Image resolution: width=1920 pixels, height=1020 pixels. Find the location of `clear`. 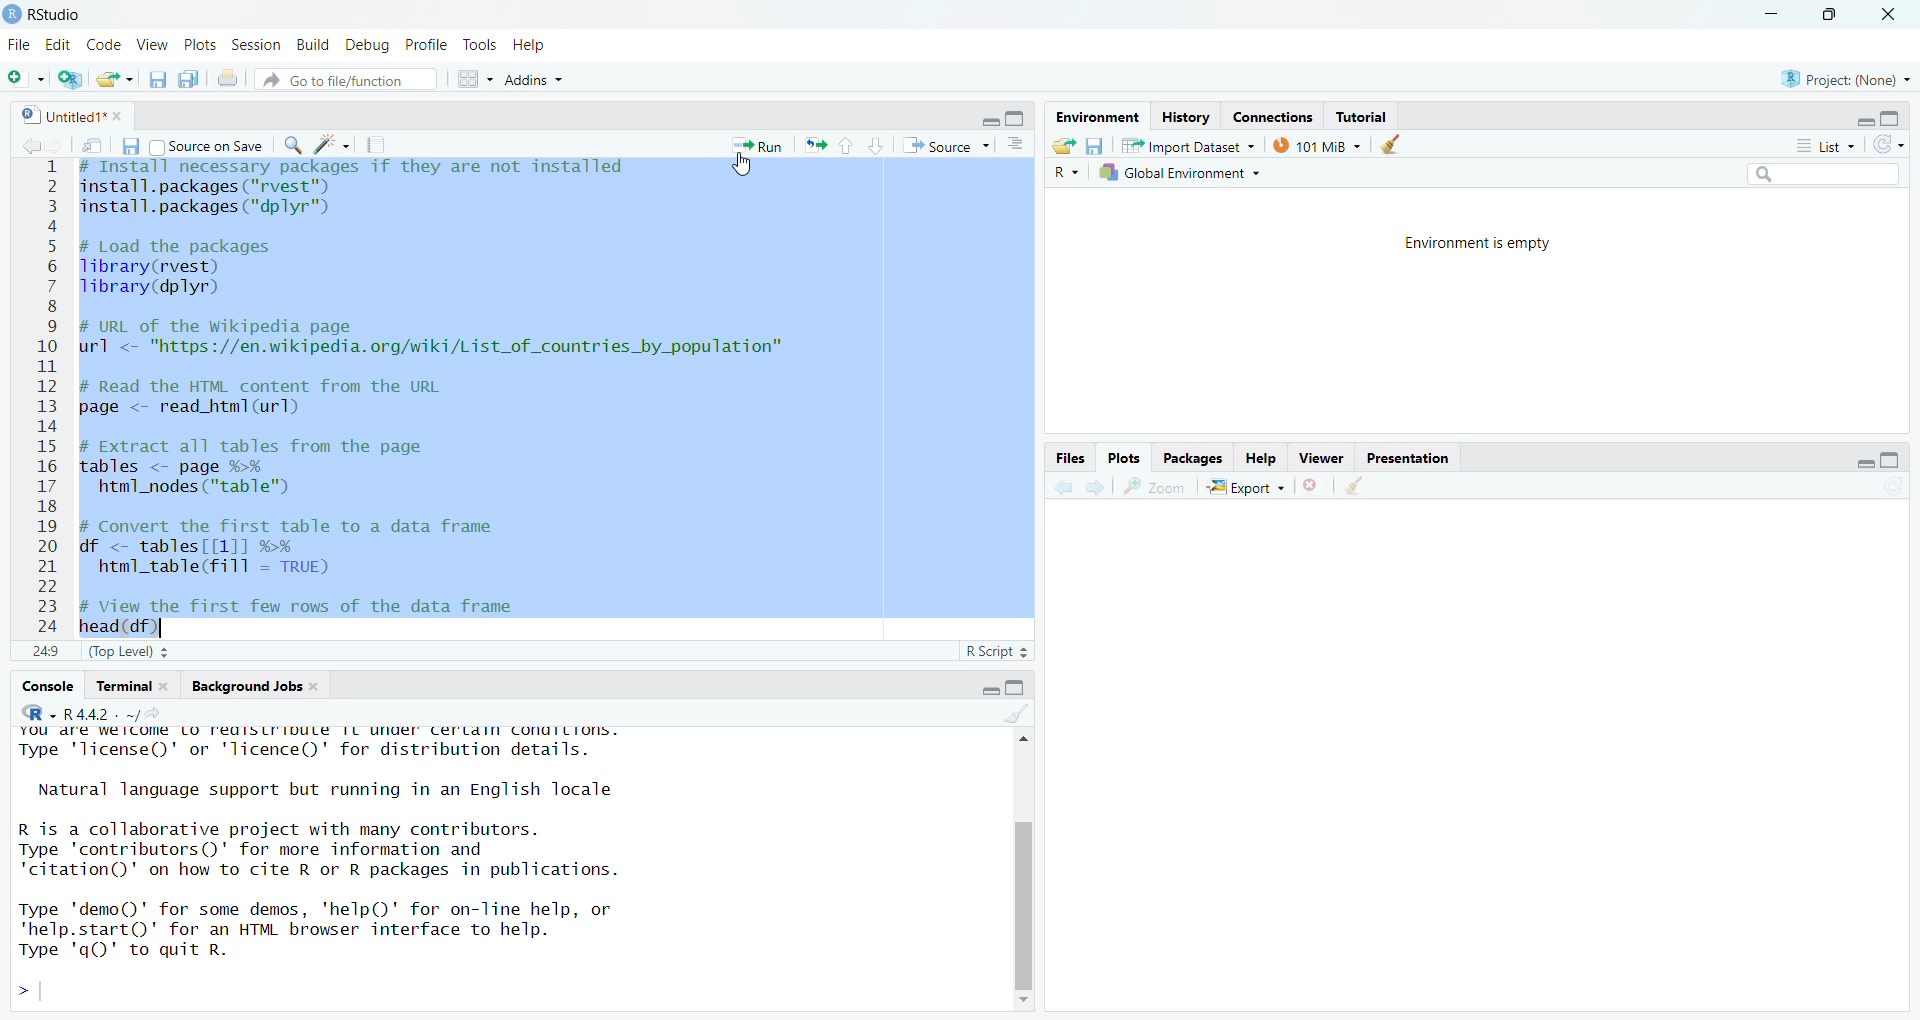

clear is located at coordinates (1352, 485).